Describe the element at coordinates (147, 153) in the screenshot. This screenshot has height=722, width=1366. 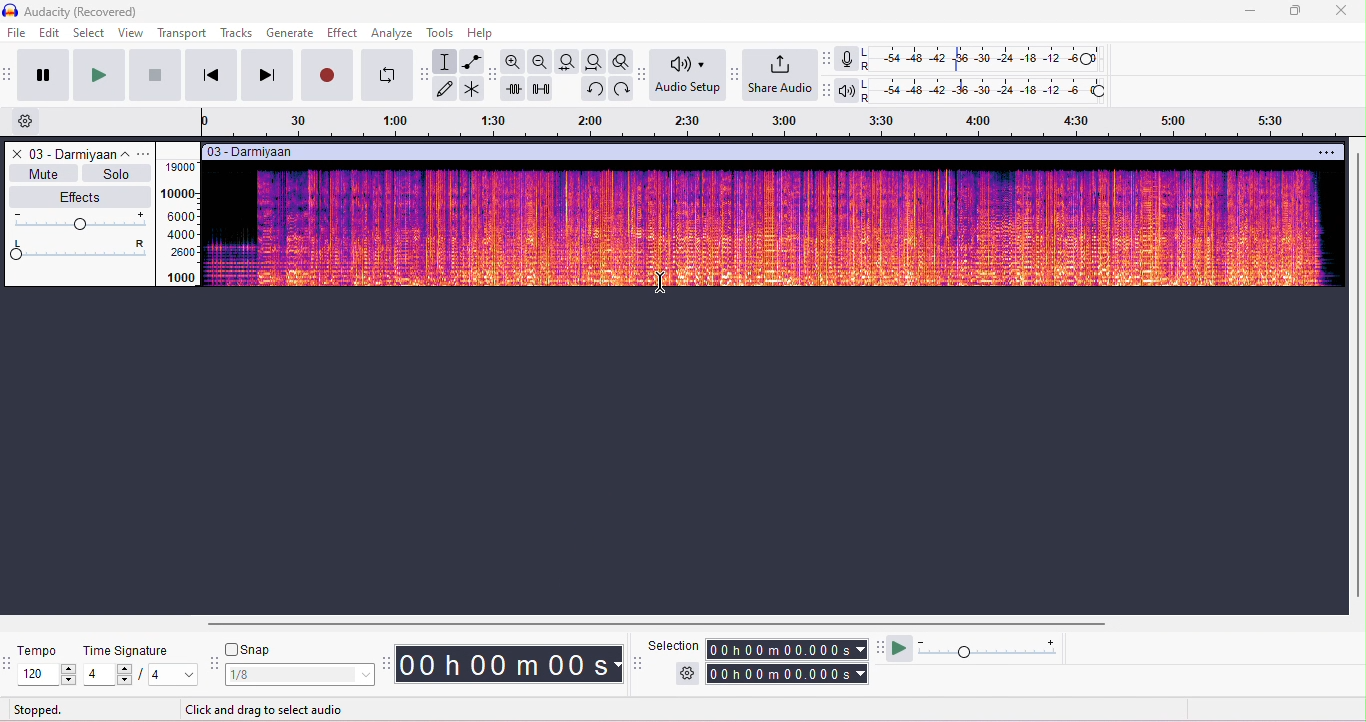
I see `options` at that location.